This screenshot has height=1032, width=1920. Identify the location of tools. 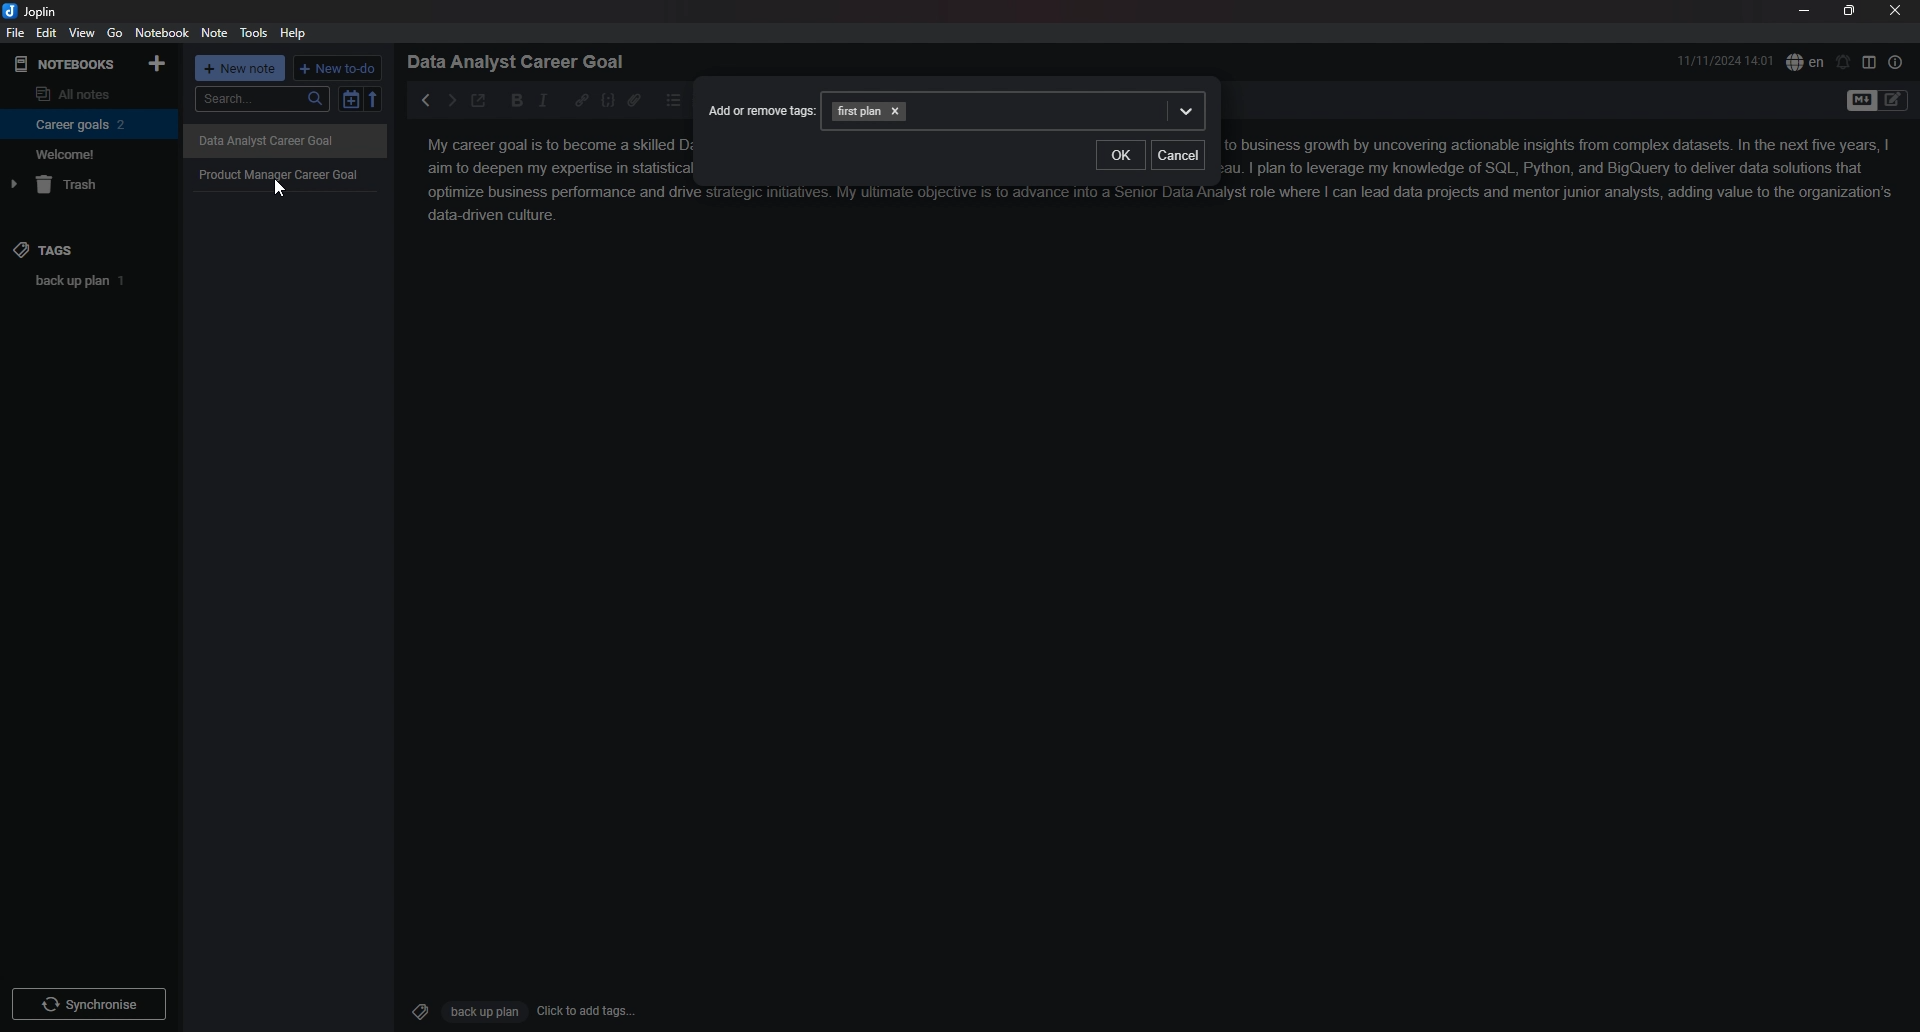
(254, 33).